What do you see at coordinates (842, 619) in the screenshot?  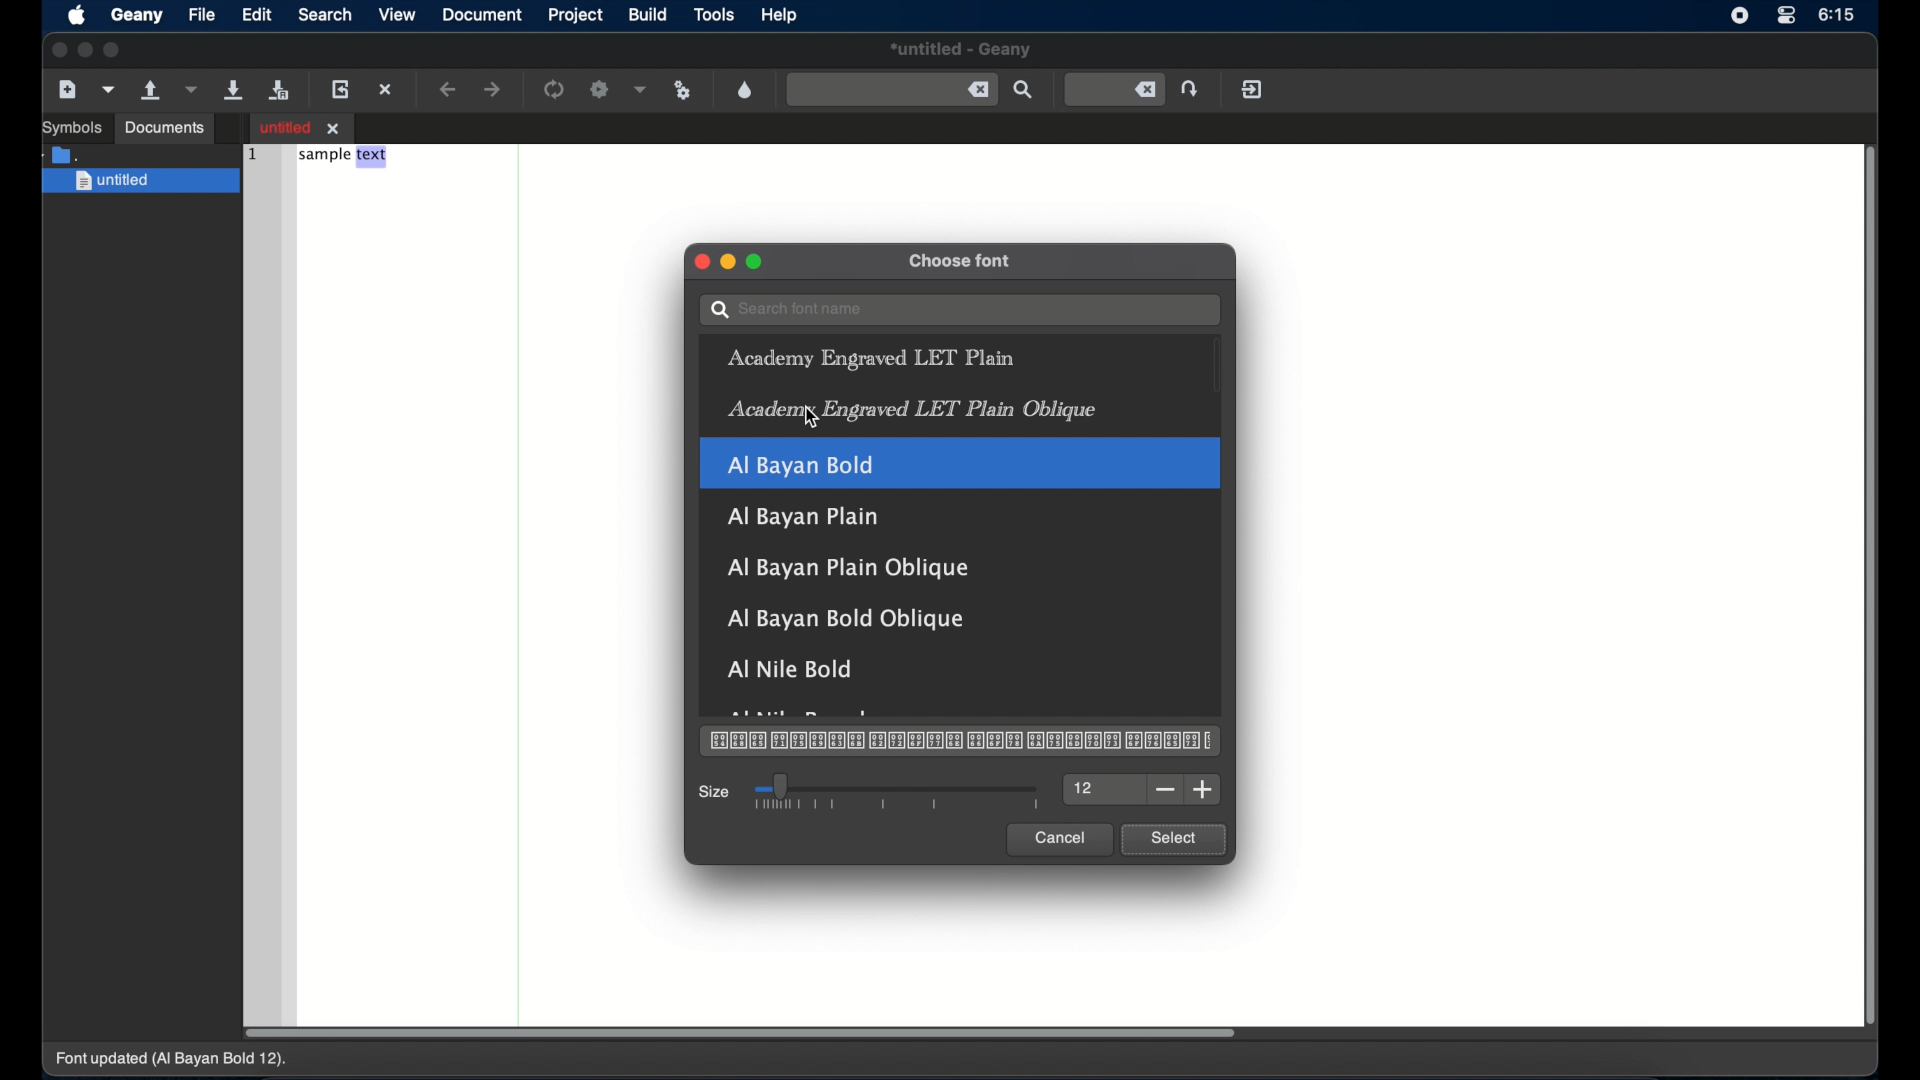 I see `al bayan bol oblique` at bounding box center [842, 619].